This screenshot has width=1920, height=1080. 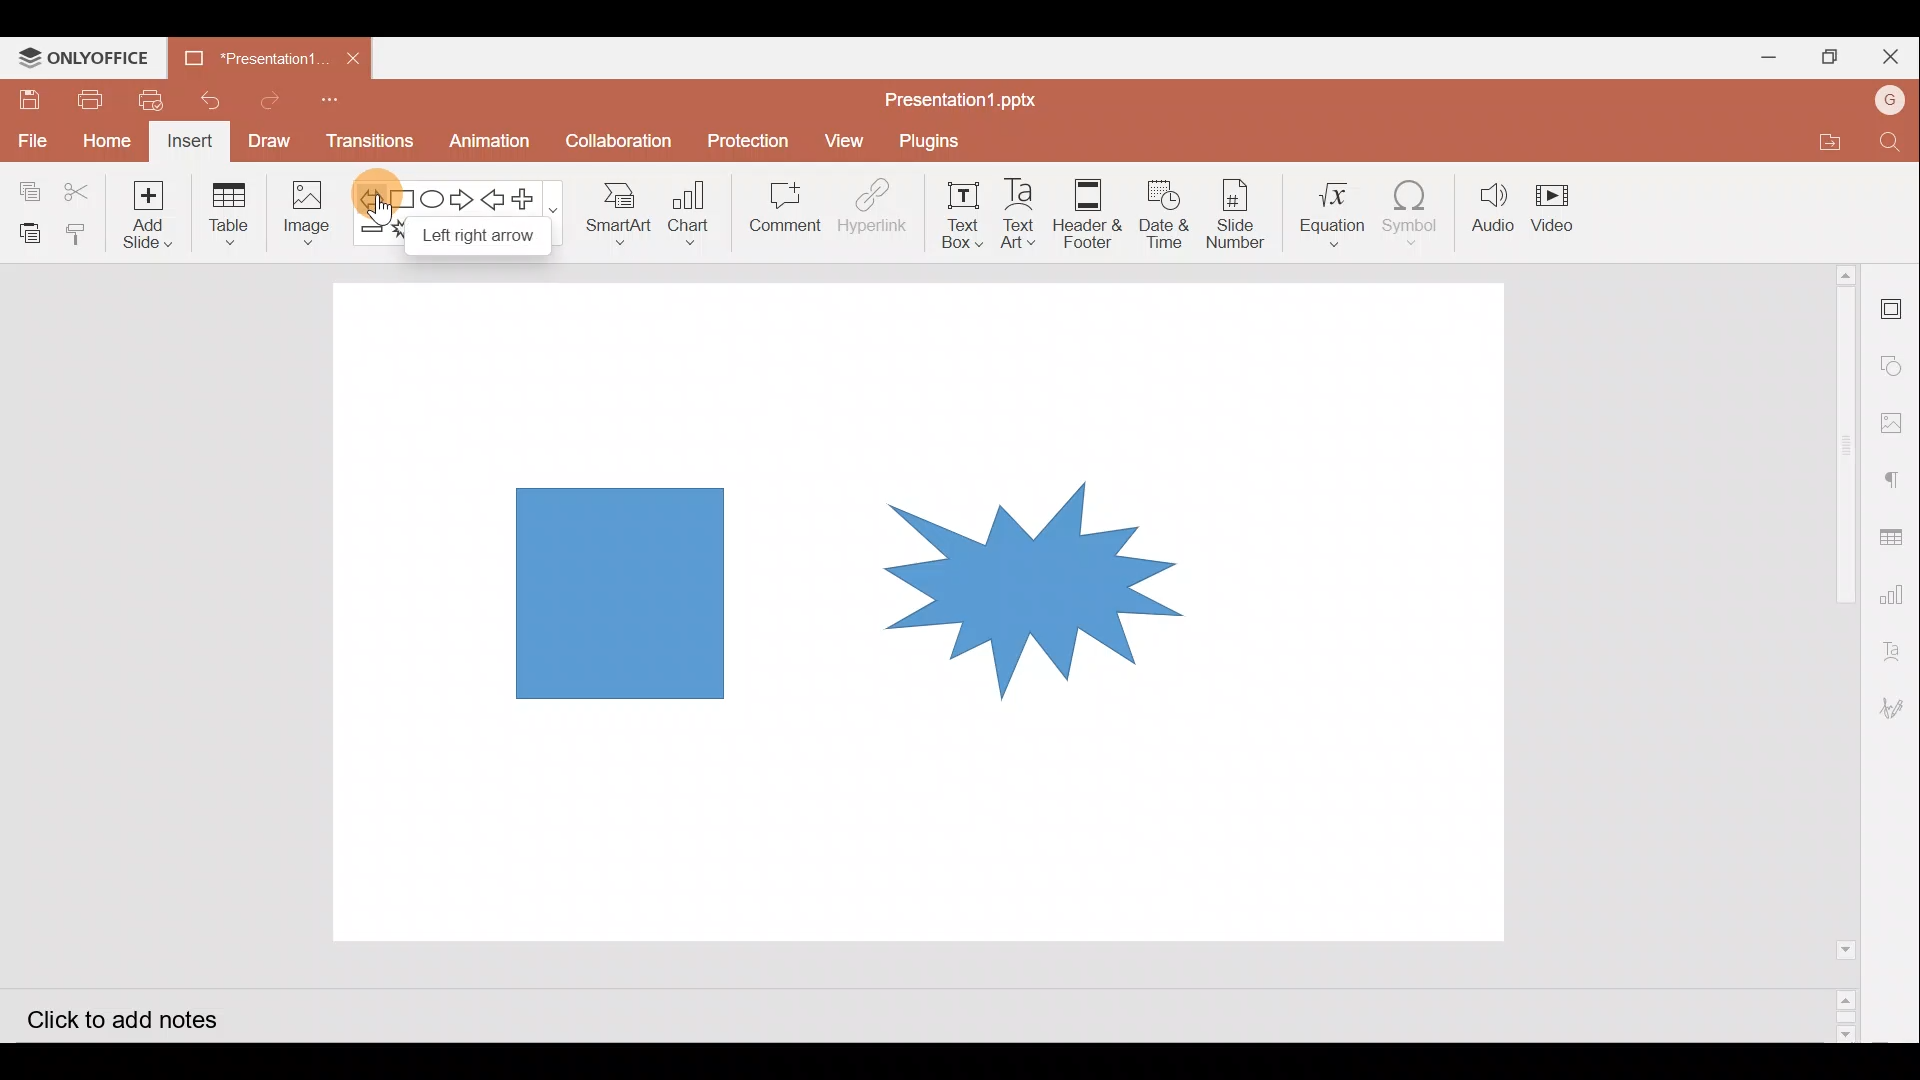 I want to click on Cursor on left right arrow, so click(x=377, y=201).